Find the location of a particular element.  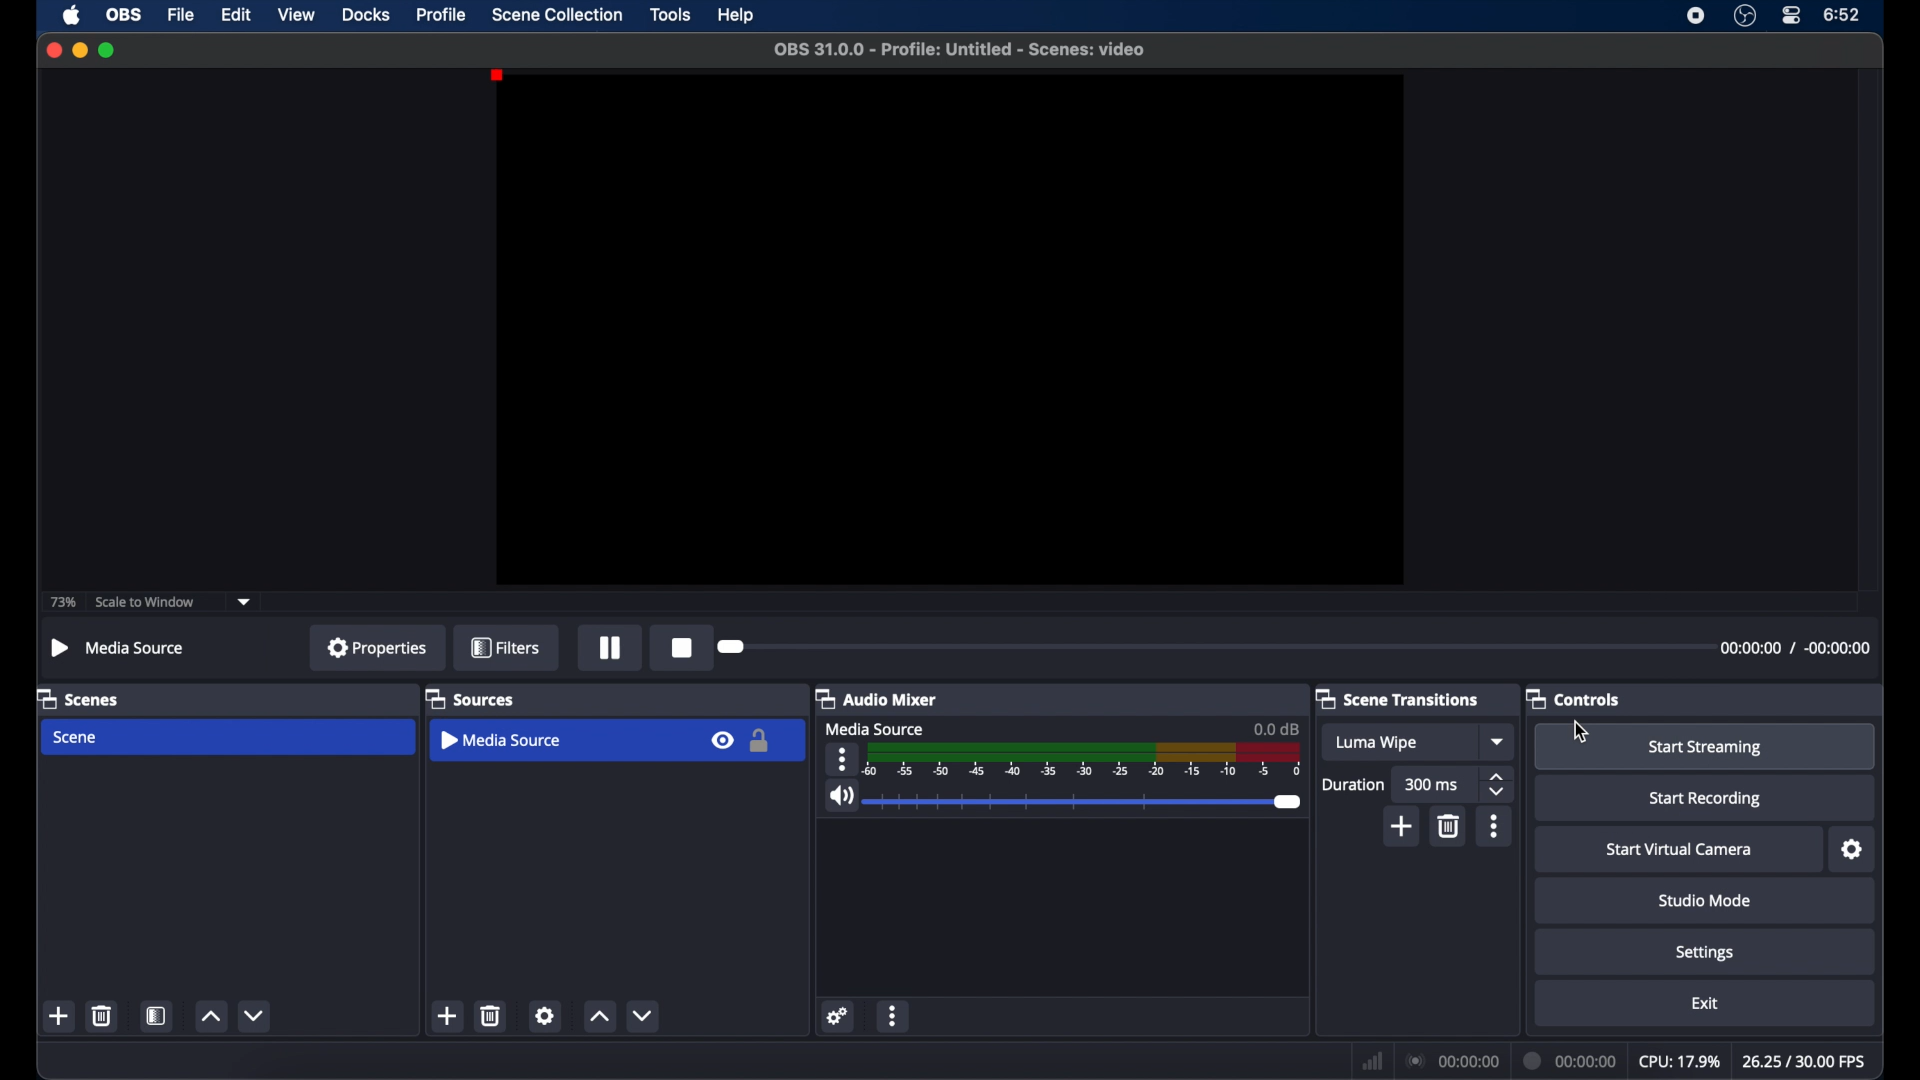

duration is located at coordinates (1354, 783).